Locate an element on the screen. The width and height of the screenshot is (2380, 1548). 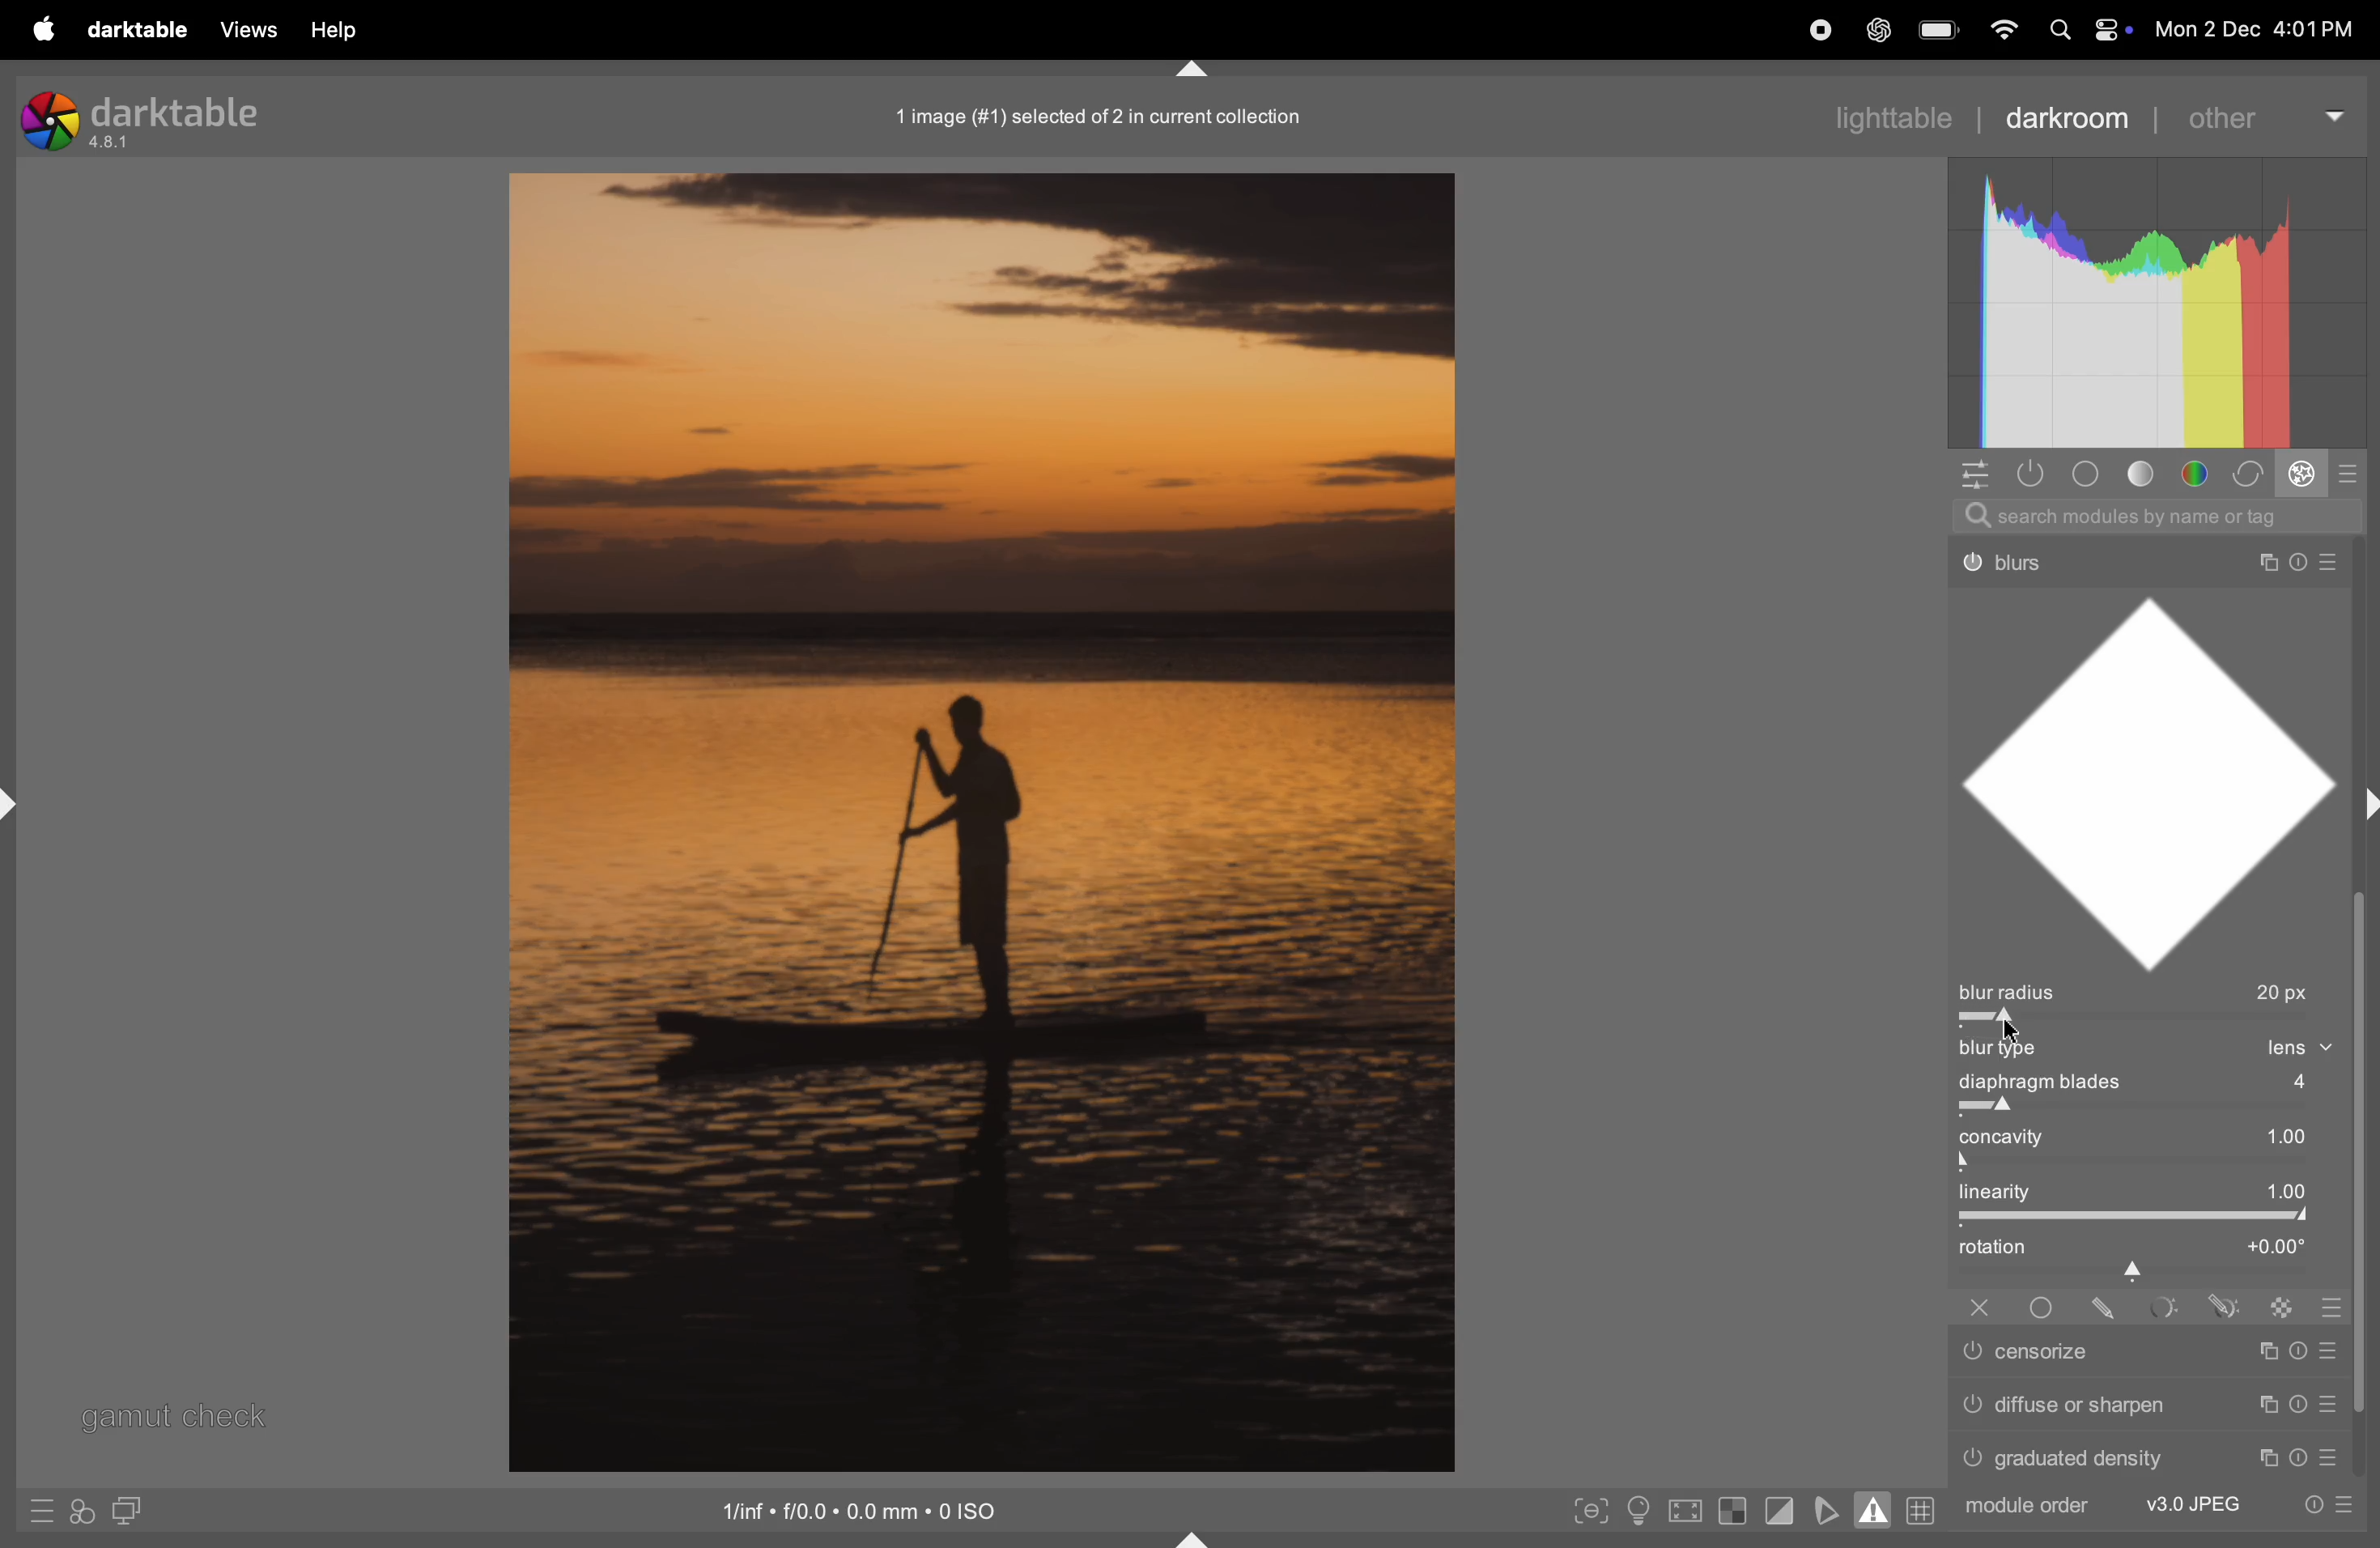
base is located at coordinates (2092, 473).